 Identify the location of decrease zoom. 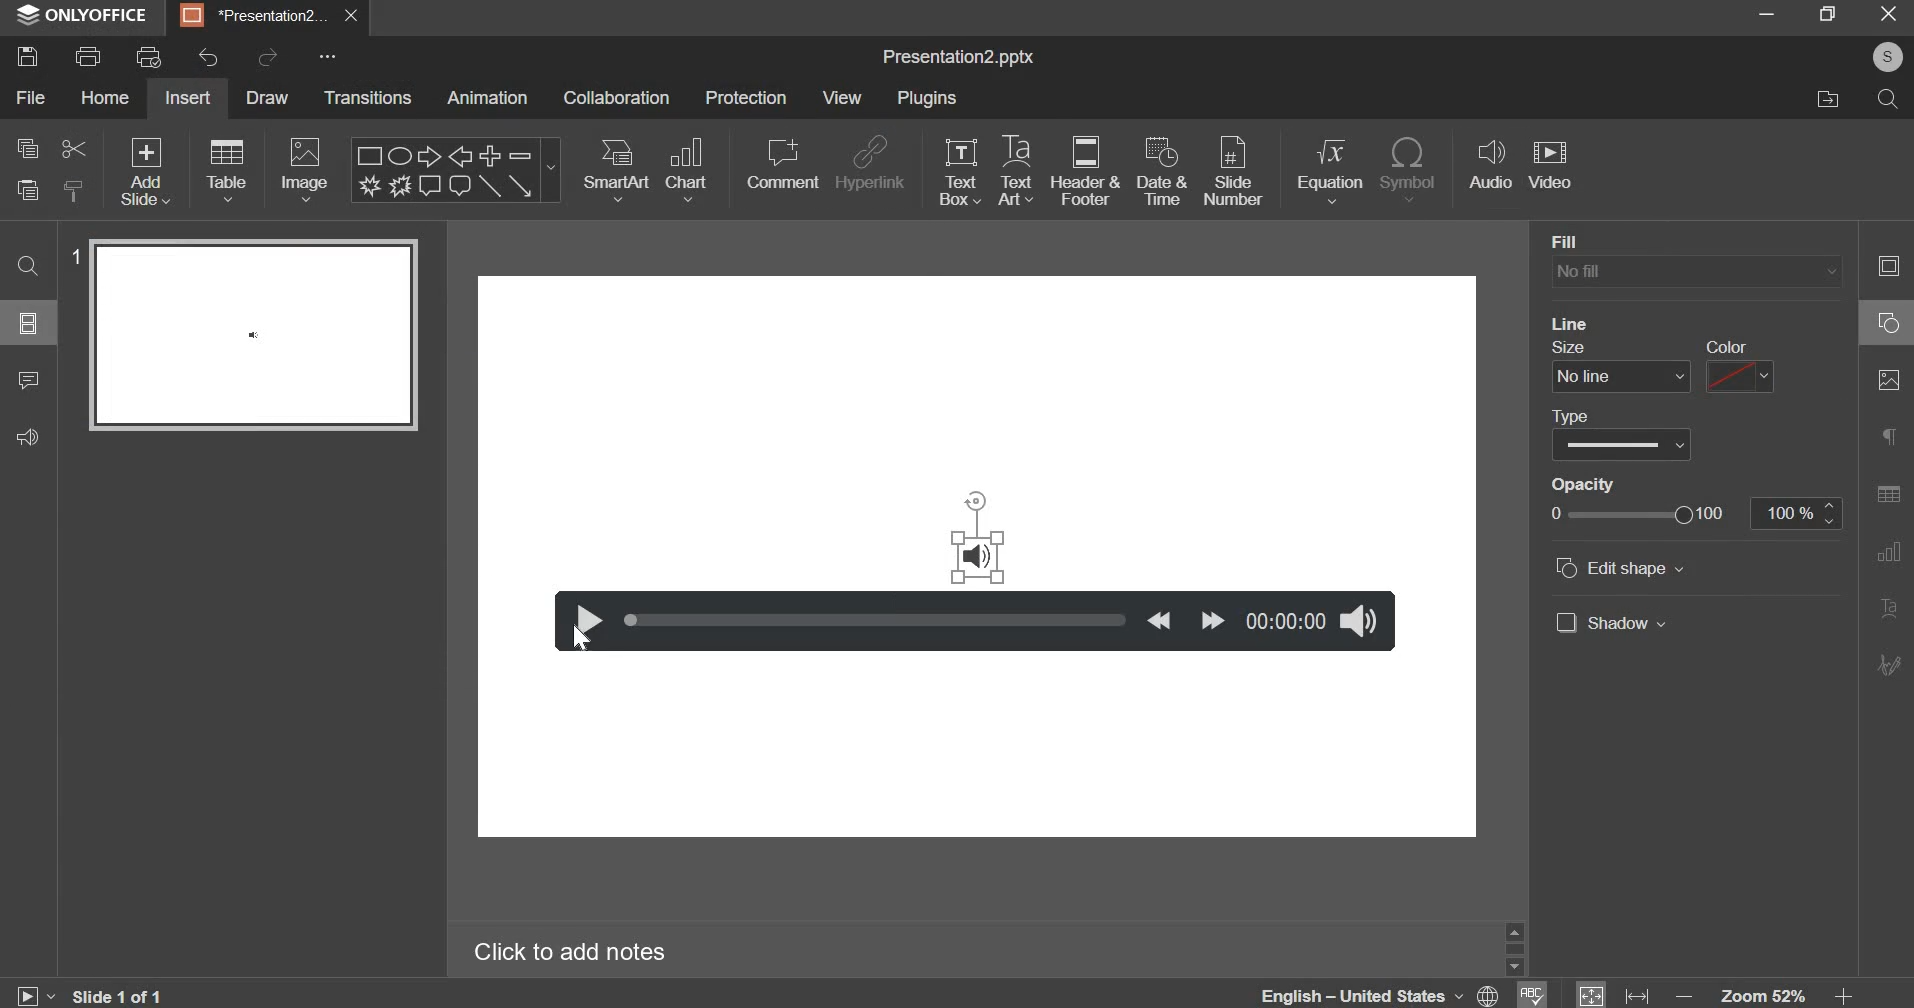
(1683, 995).